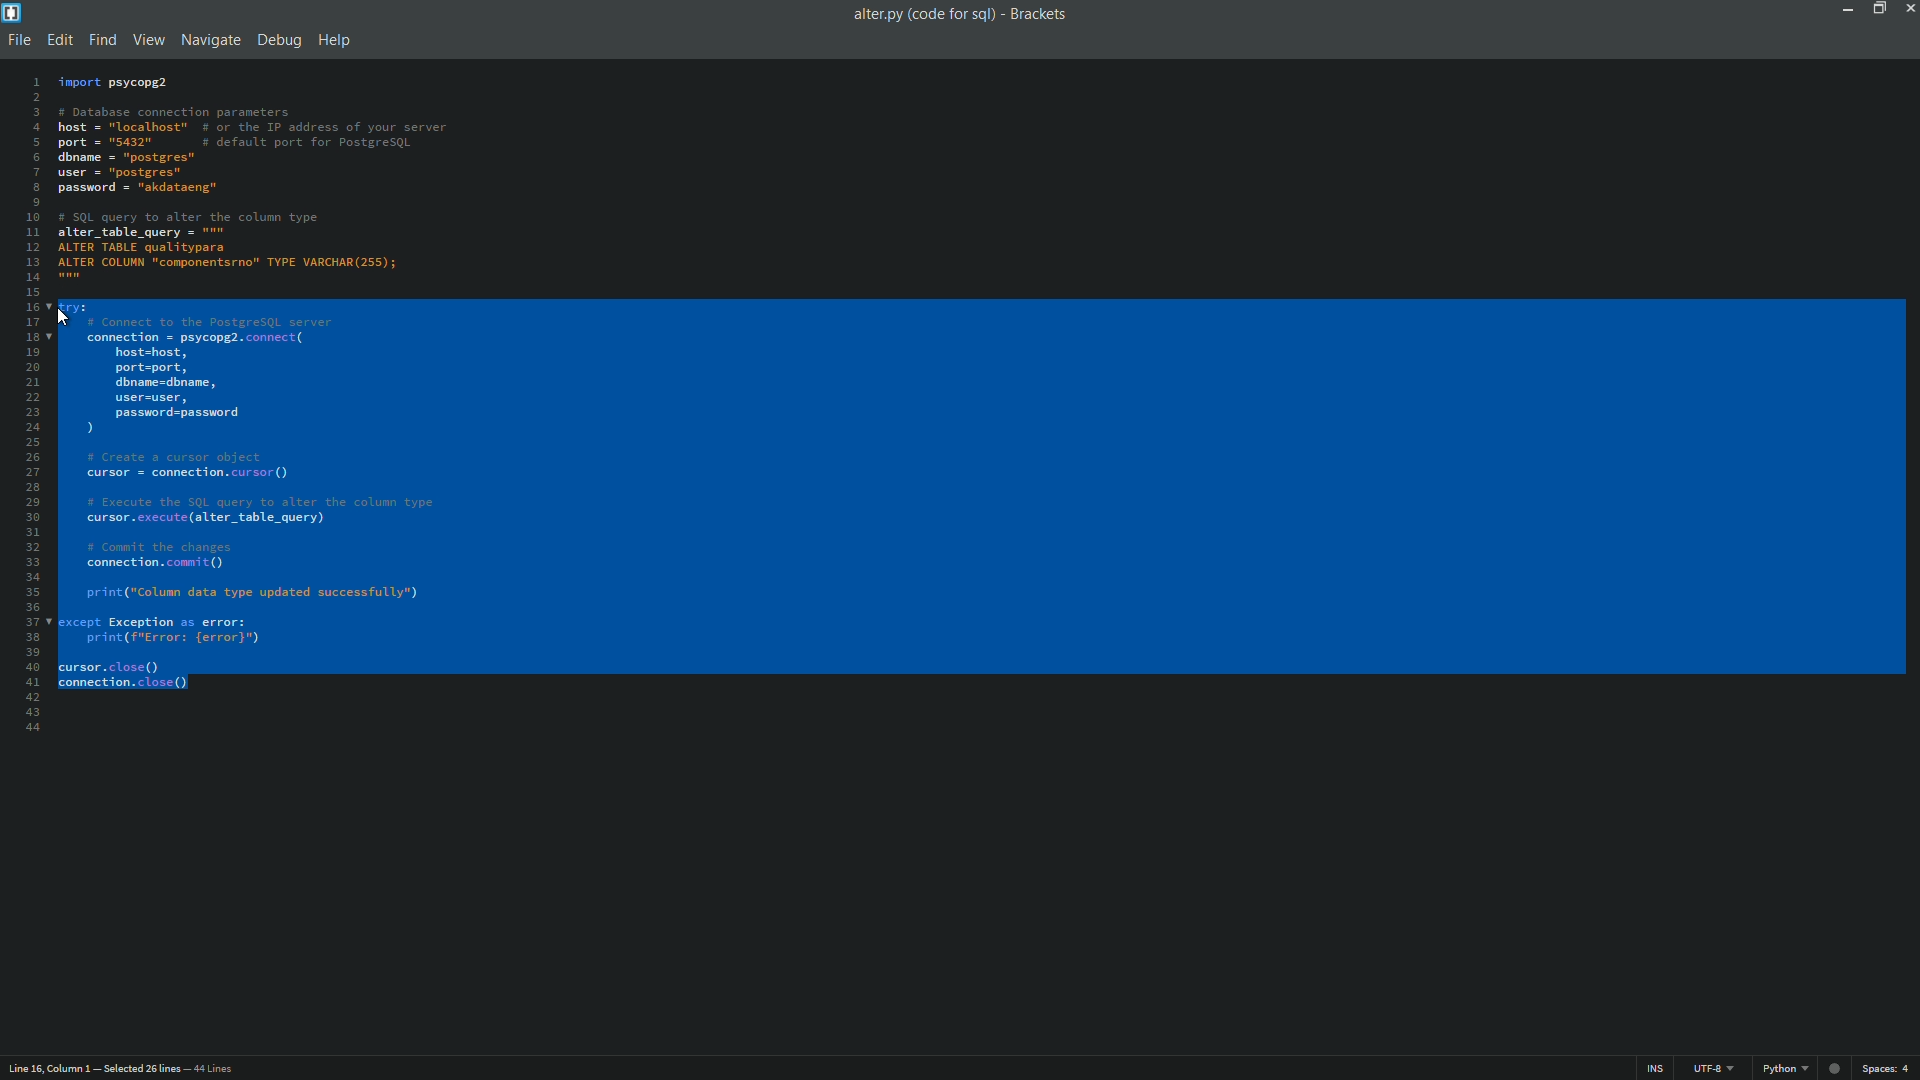 Image resolution: width=1920 pixels, height=1080 pixels. I want to click on file name, so click(923, 15).